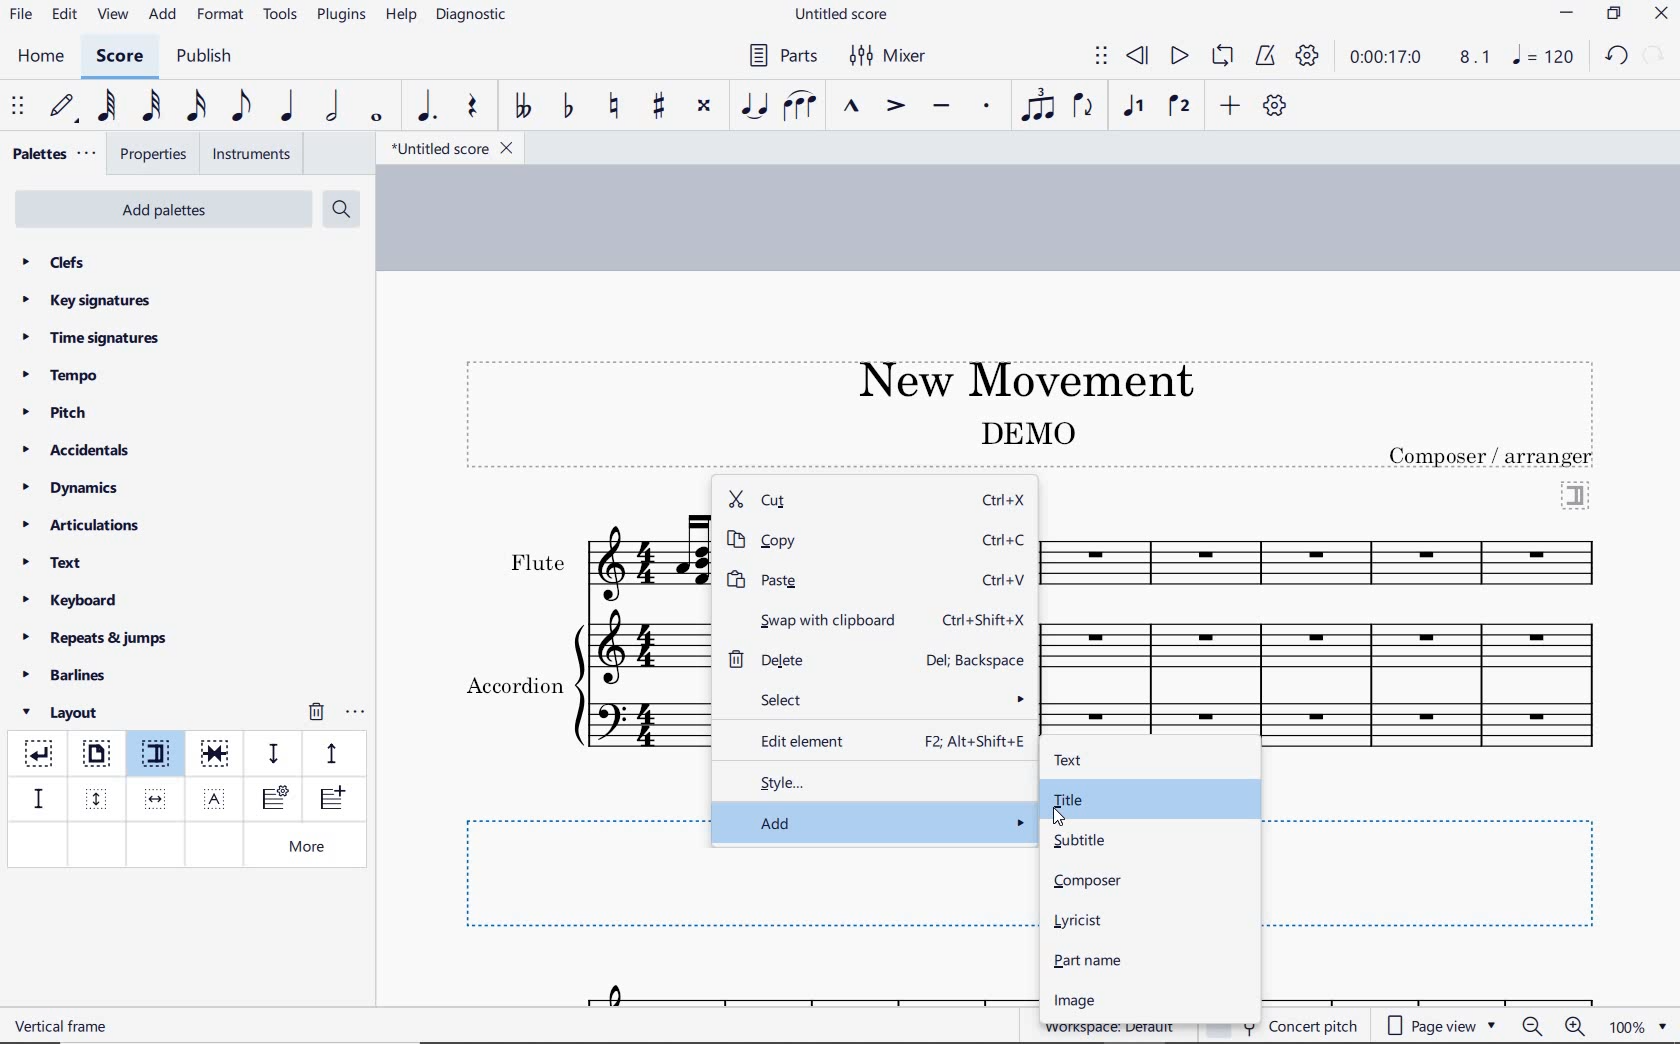  What do you see at coordinates (831, 580) in the screenshot?
I see `paste` at bounding box center [831, 580].